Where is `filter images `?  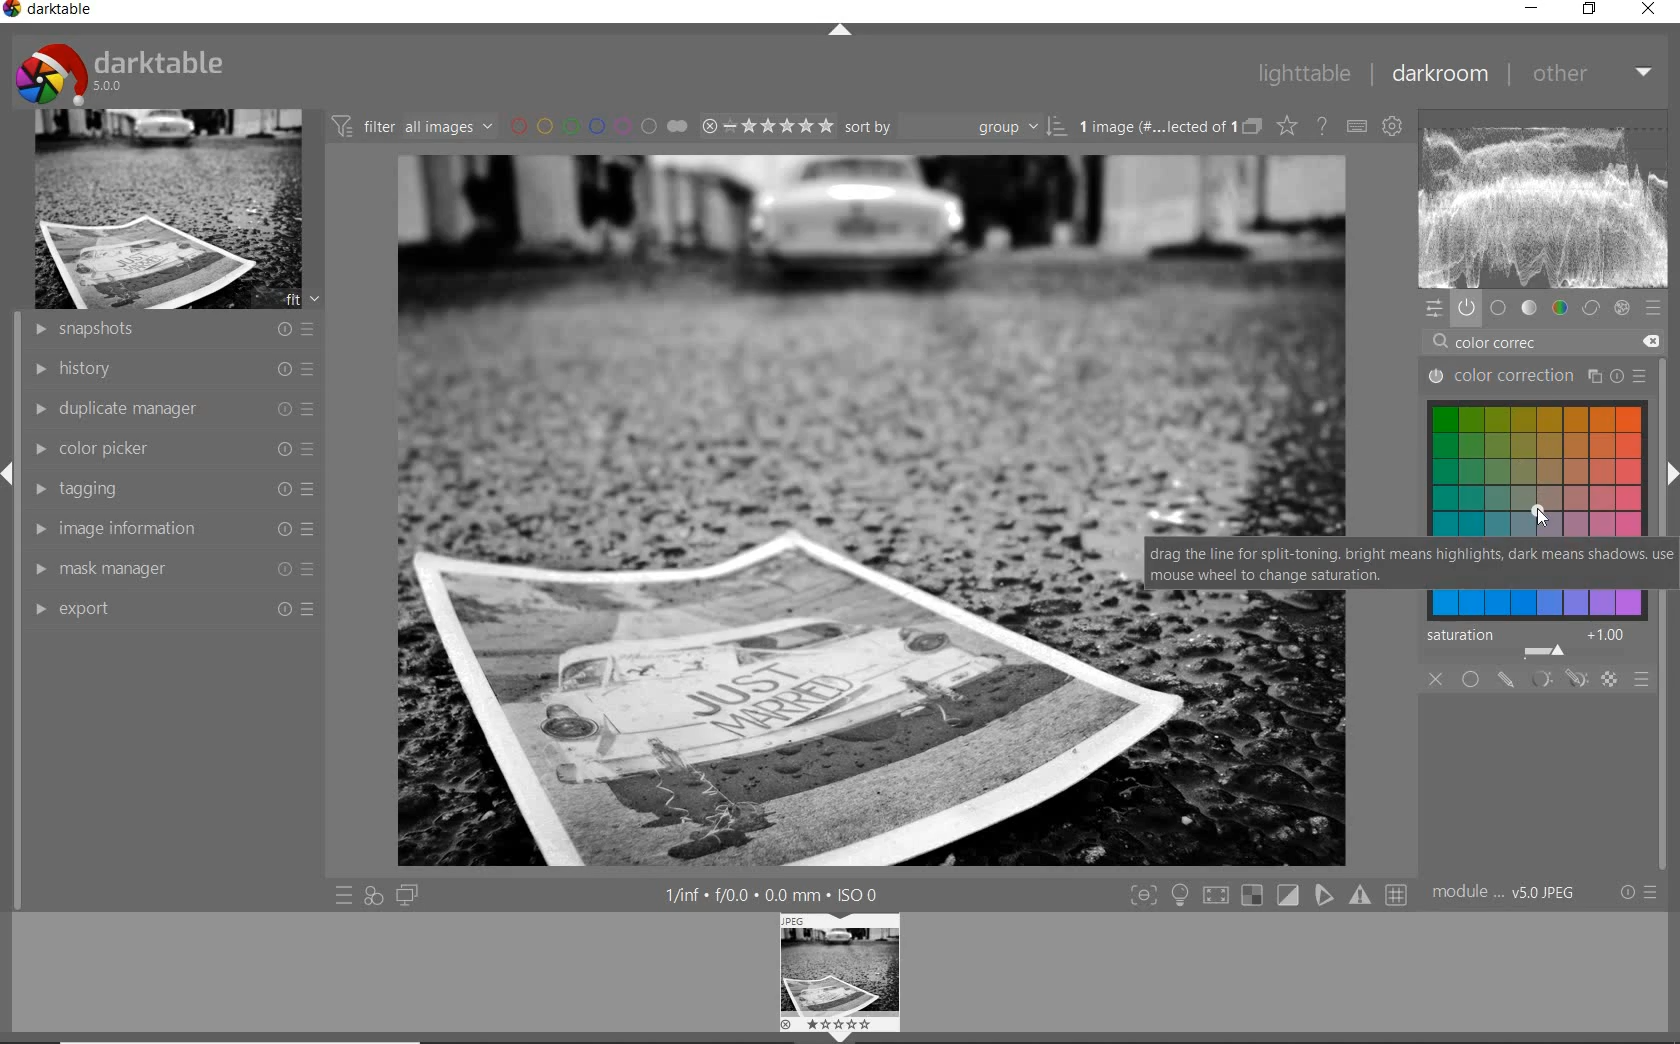
filter images  is located at coordinates (413, 125).